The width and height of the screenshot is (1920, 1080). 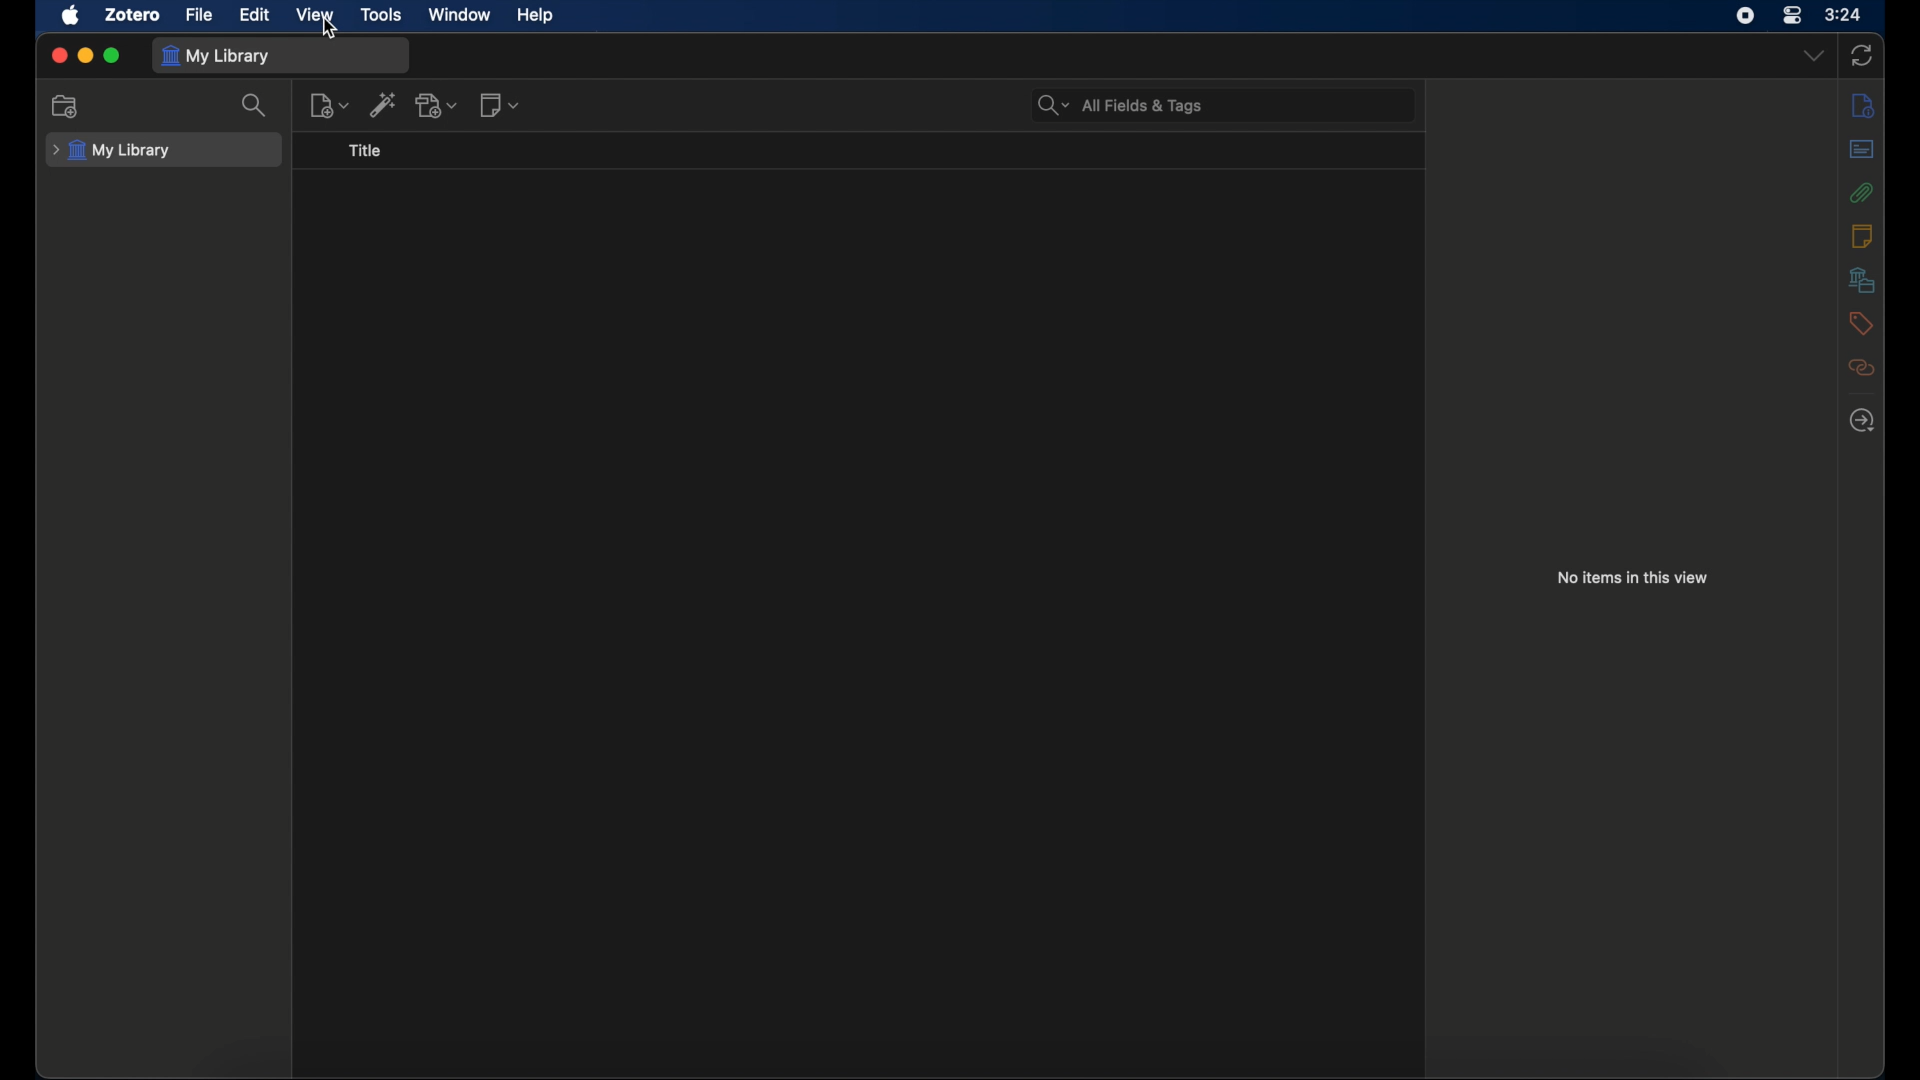 What do you see at coordinates (1814, 56) in the screenshot?
I see `dropdown` at bounding box center [1814, 56].